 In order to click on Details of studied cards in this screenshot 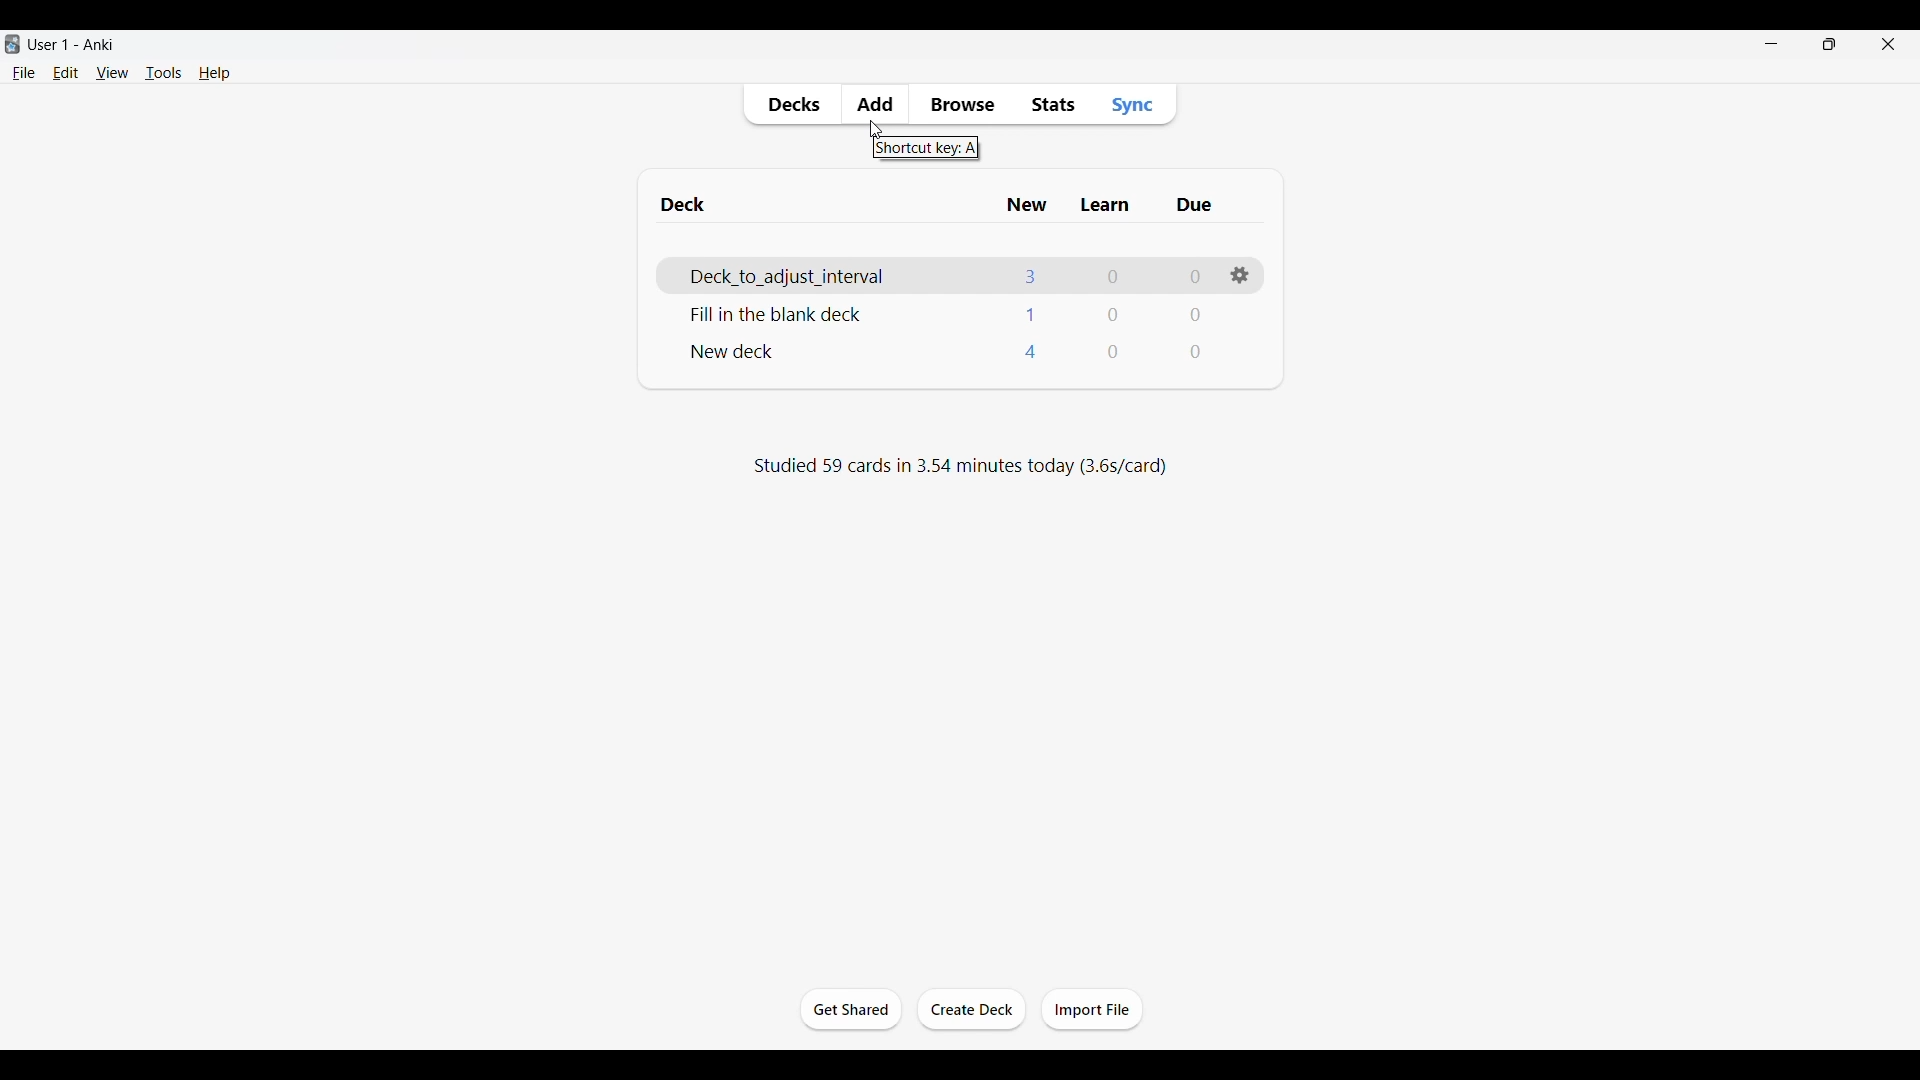, I will do `click(959, 467)`.